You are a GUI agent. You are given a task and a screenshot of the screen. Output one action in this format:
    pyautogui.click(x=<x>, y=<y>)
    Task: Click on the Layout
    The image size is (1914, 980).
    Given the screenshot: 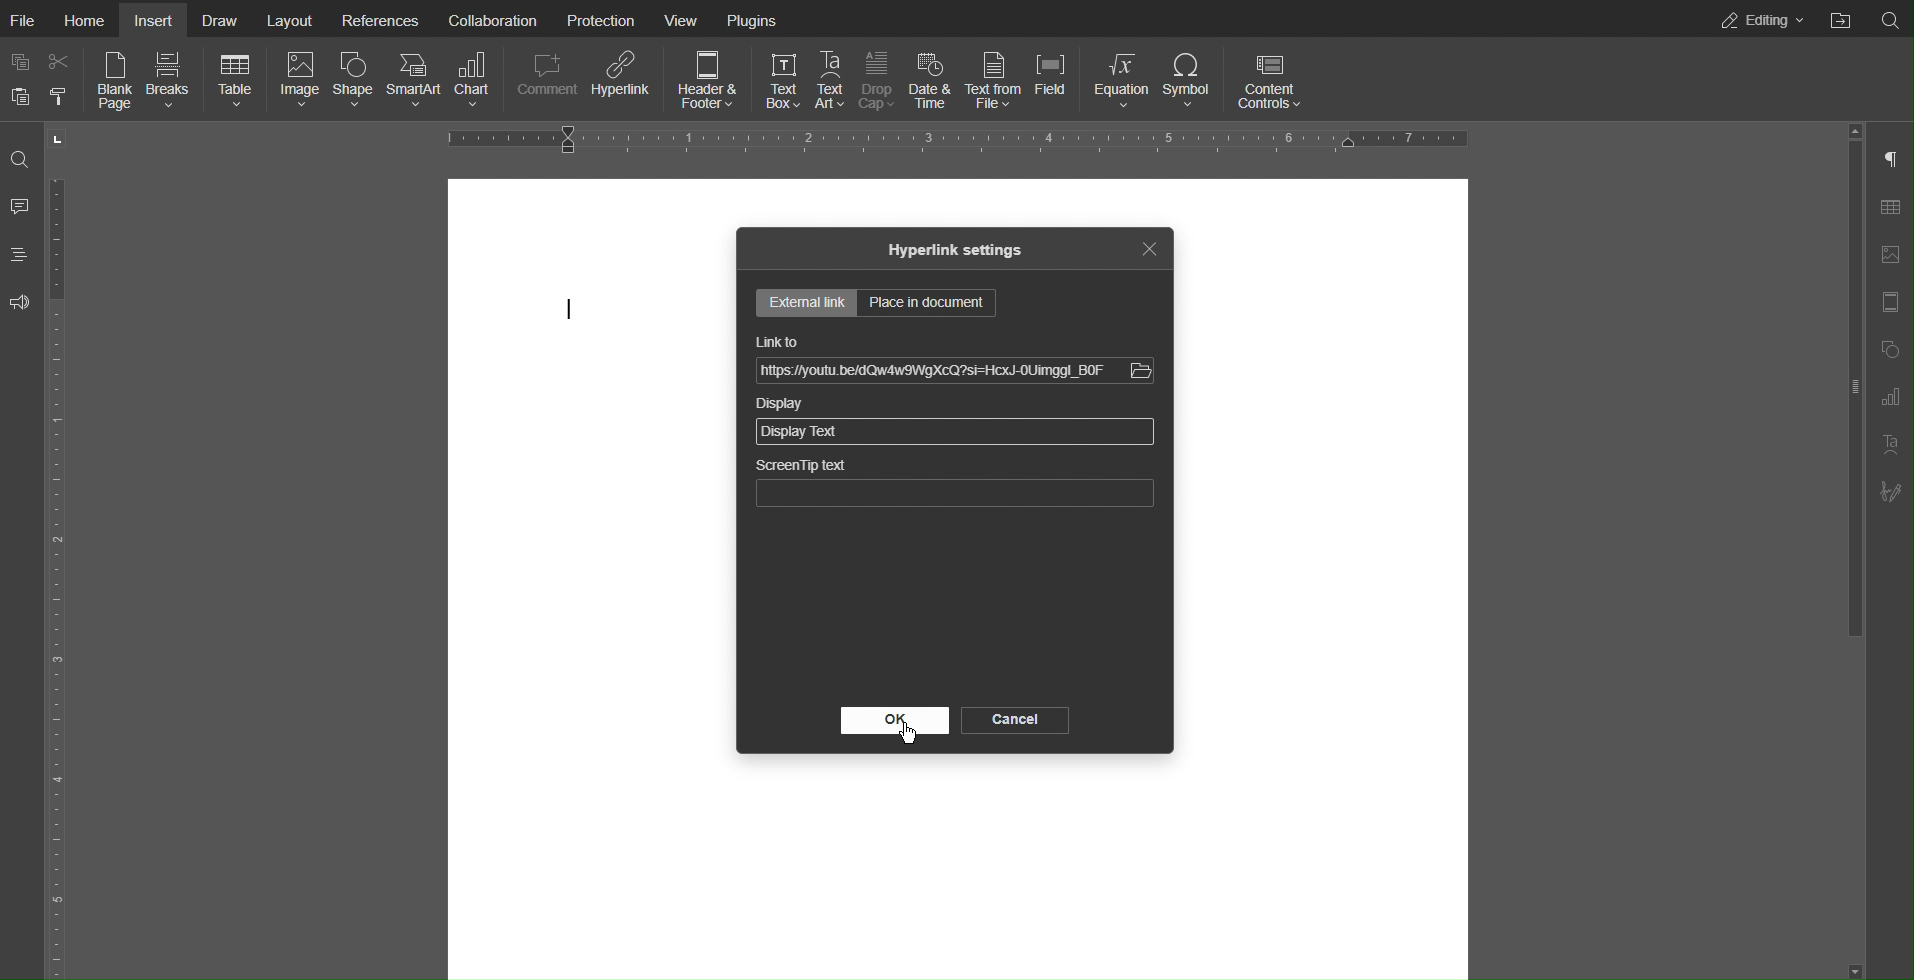 What is the action you would take?
    pyautogui.click(x=296, y=19)
    